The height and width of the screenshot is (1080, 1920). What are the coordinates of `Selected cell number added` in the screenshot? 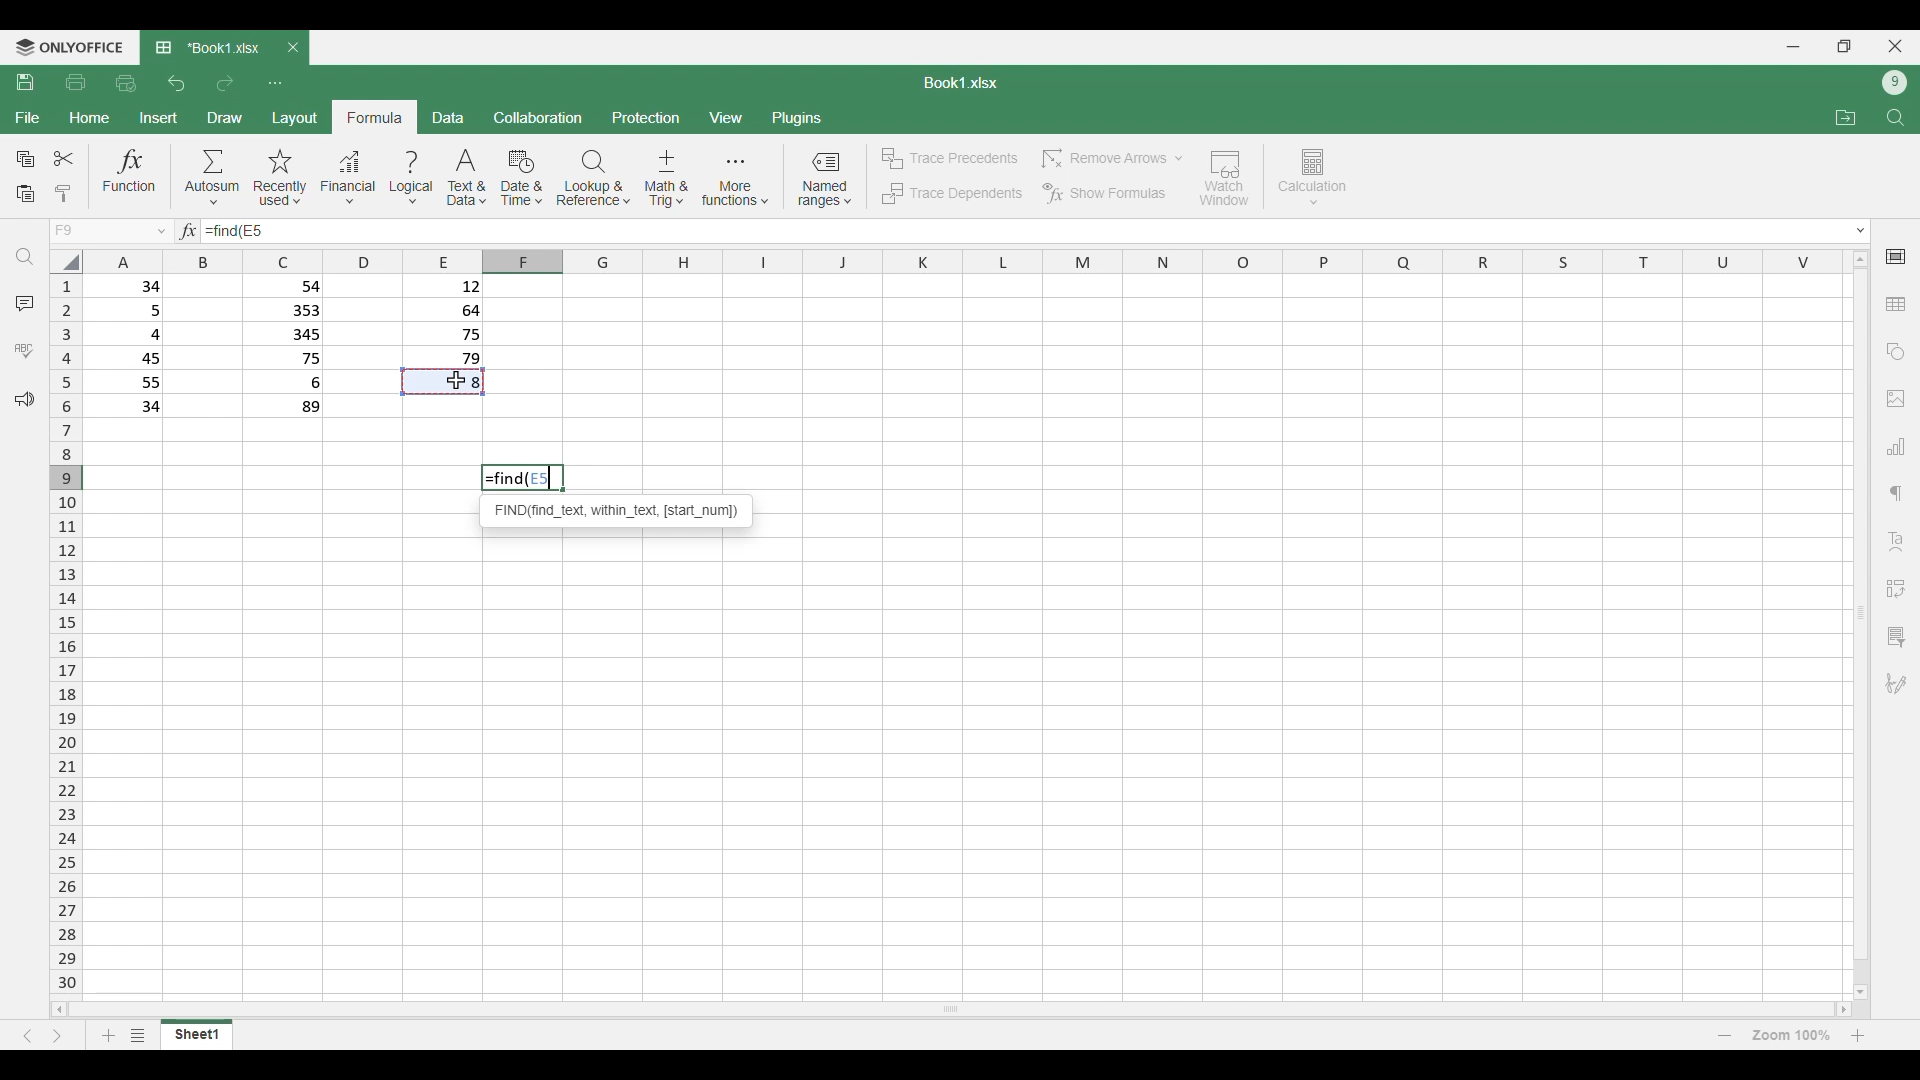 It's located at (253, 230).